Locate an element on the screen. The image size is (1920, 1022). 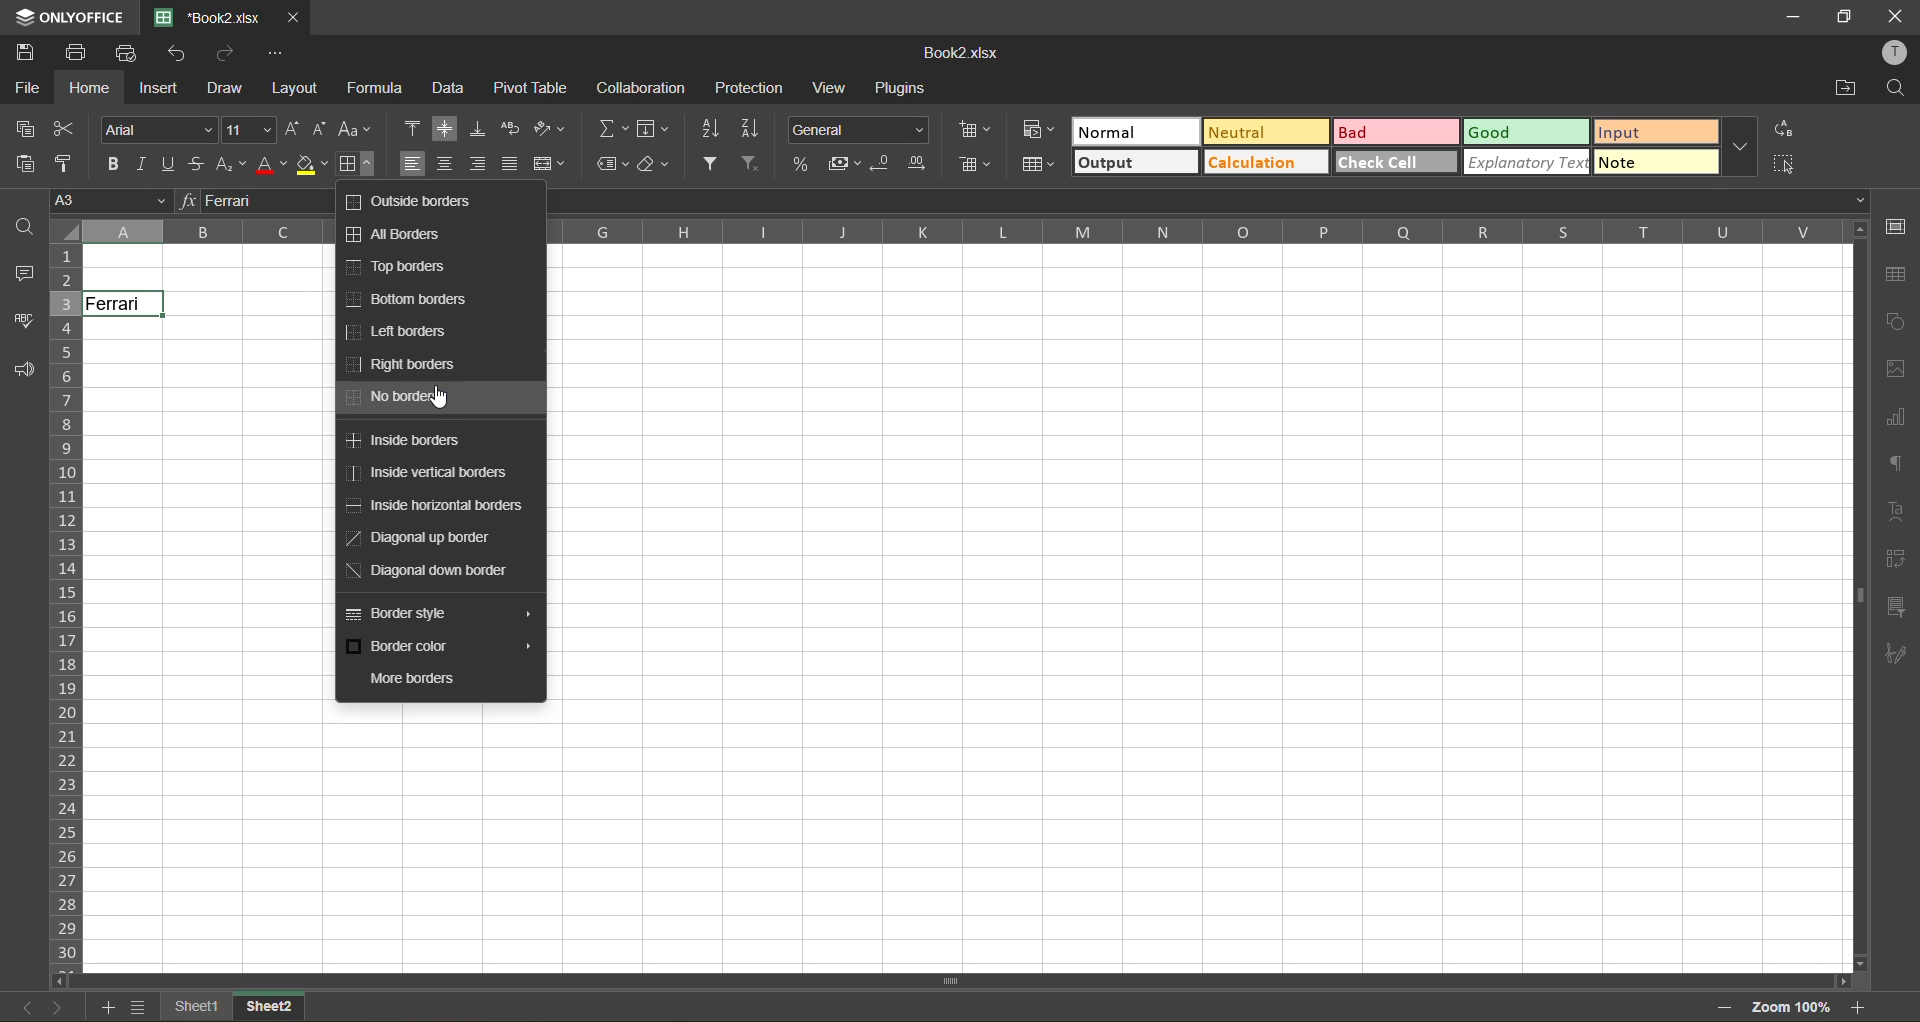
explanatory text is located at coordinates (1526, 162).